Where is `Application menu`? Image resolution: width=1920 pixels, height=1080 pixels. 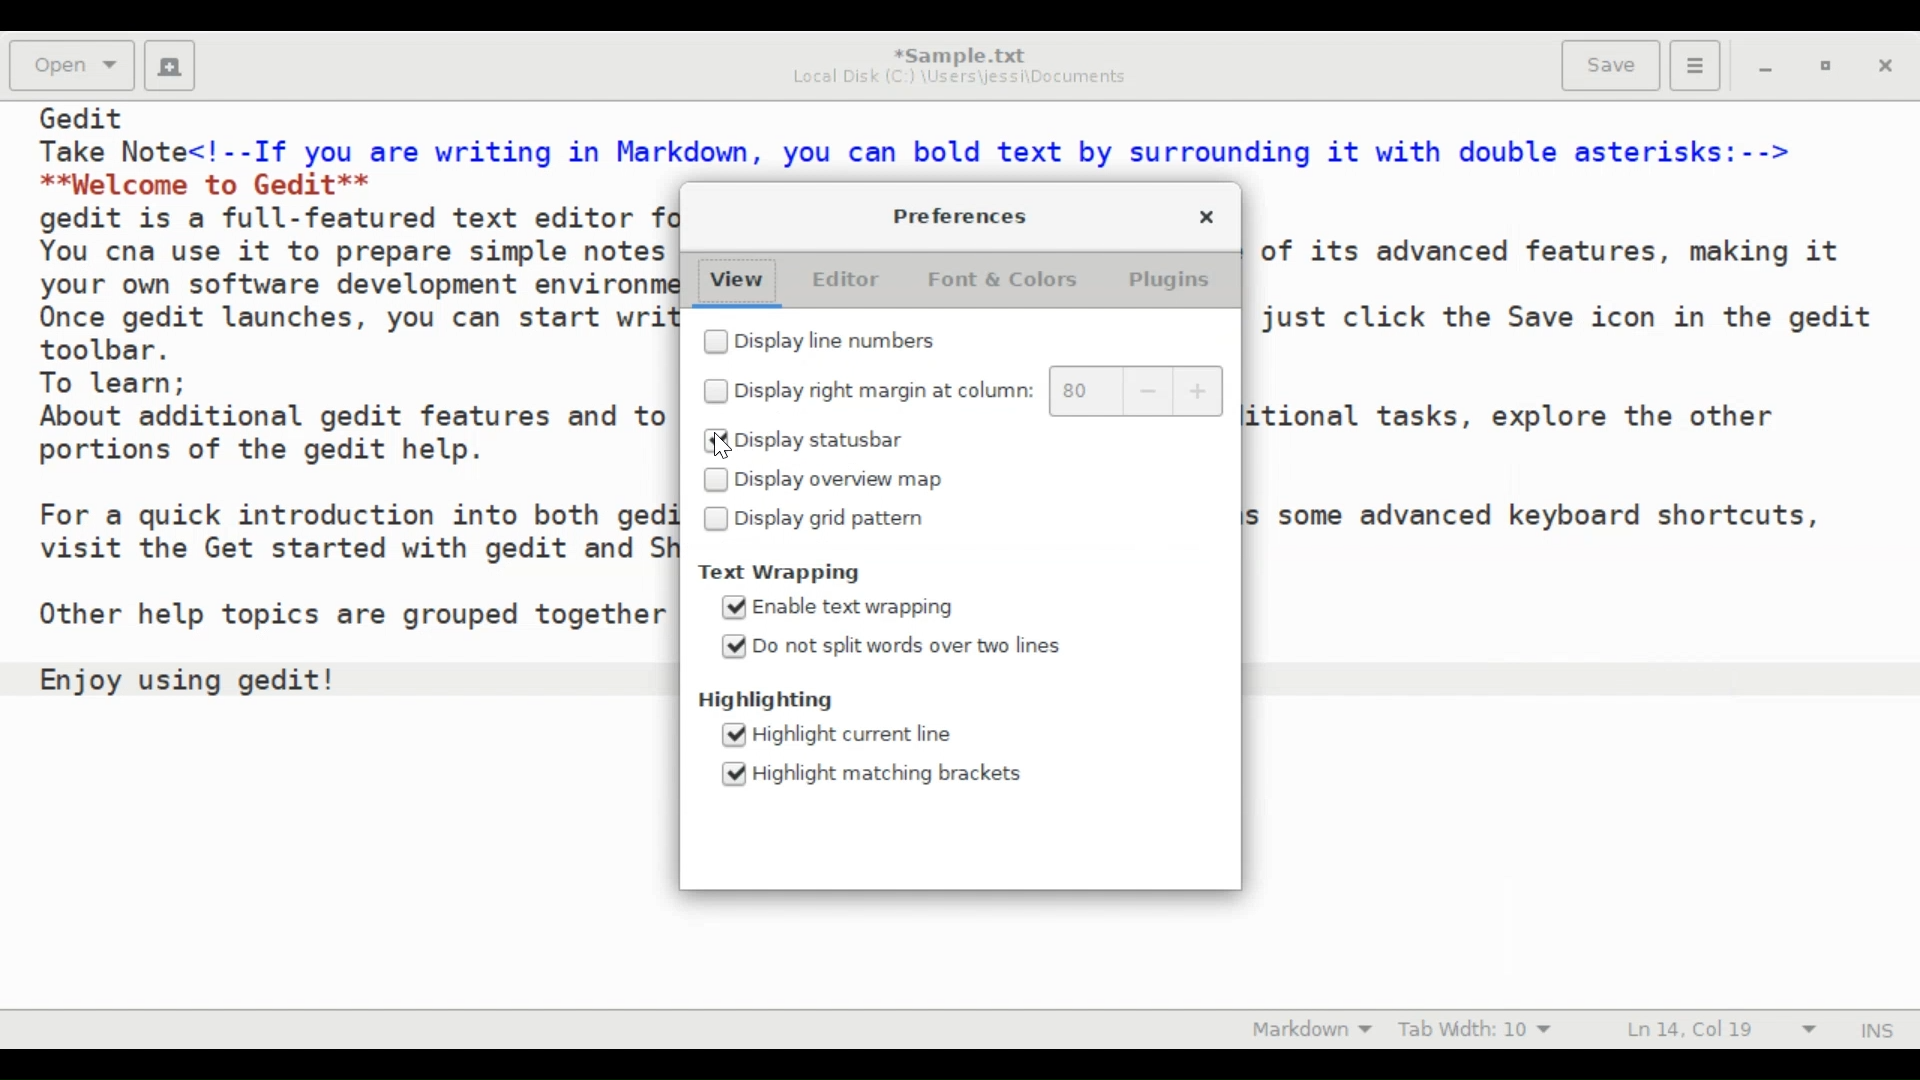 Application menu is located at coordinates (1695, 66).